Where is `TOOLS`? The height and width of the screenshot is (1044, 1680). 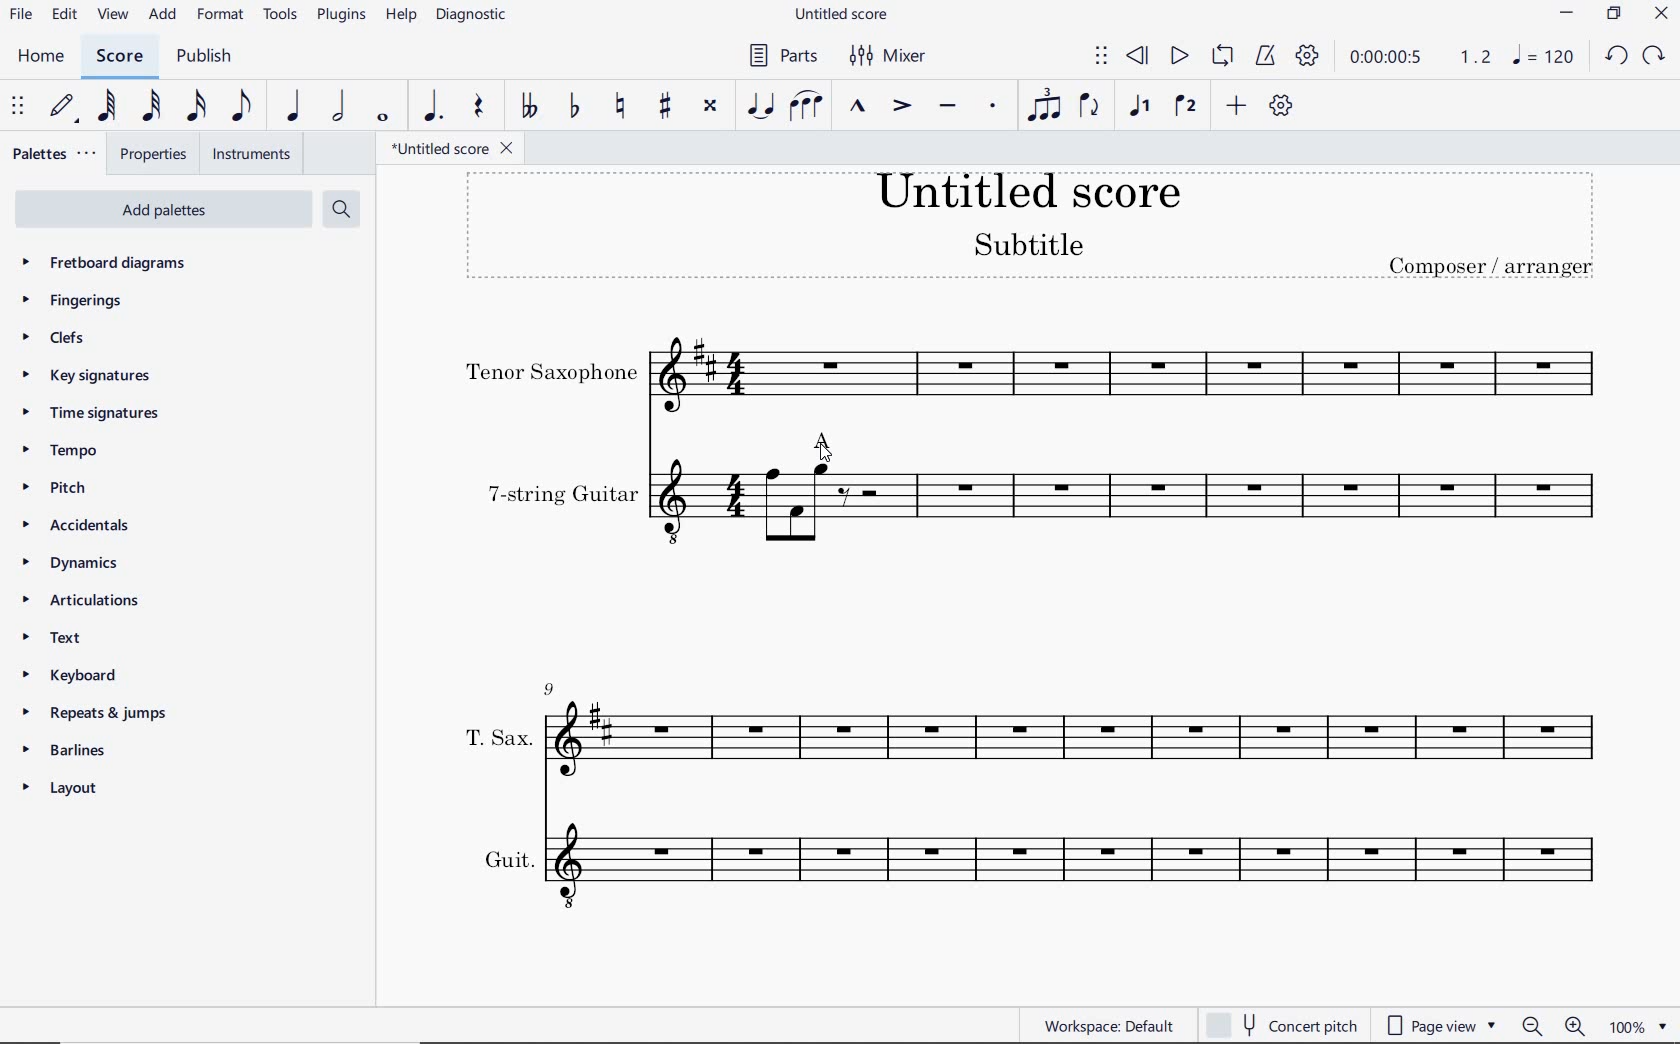
TOOLS is located at coordinates (282, 16).